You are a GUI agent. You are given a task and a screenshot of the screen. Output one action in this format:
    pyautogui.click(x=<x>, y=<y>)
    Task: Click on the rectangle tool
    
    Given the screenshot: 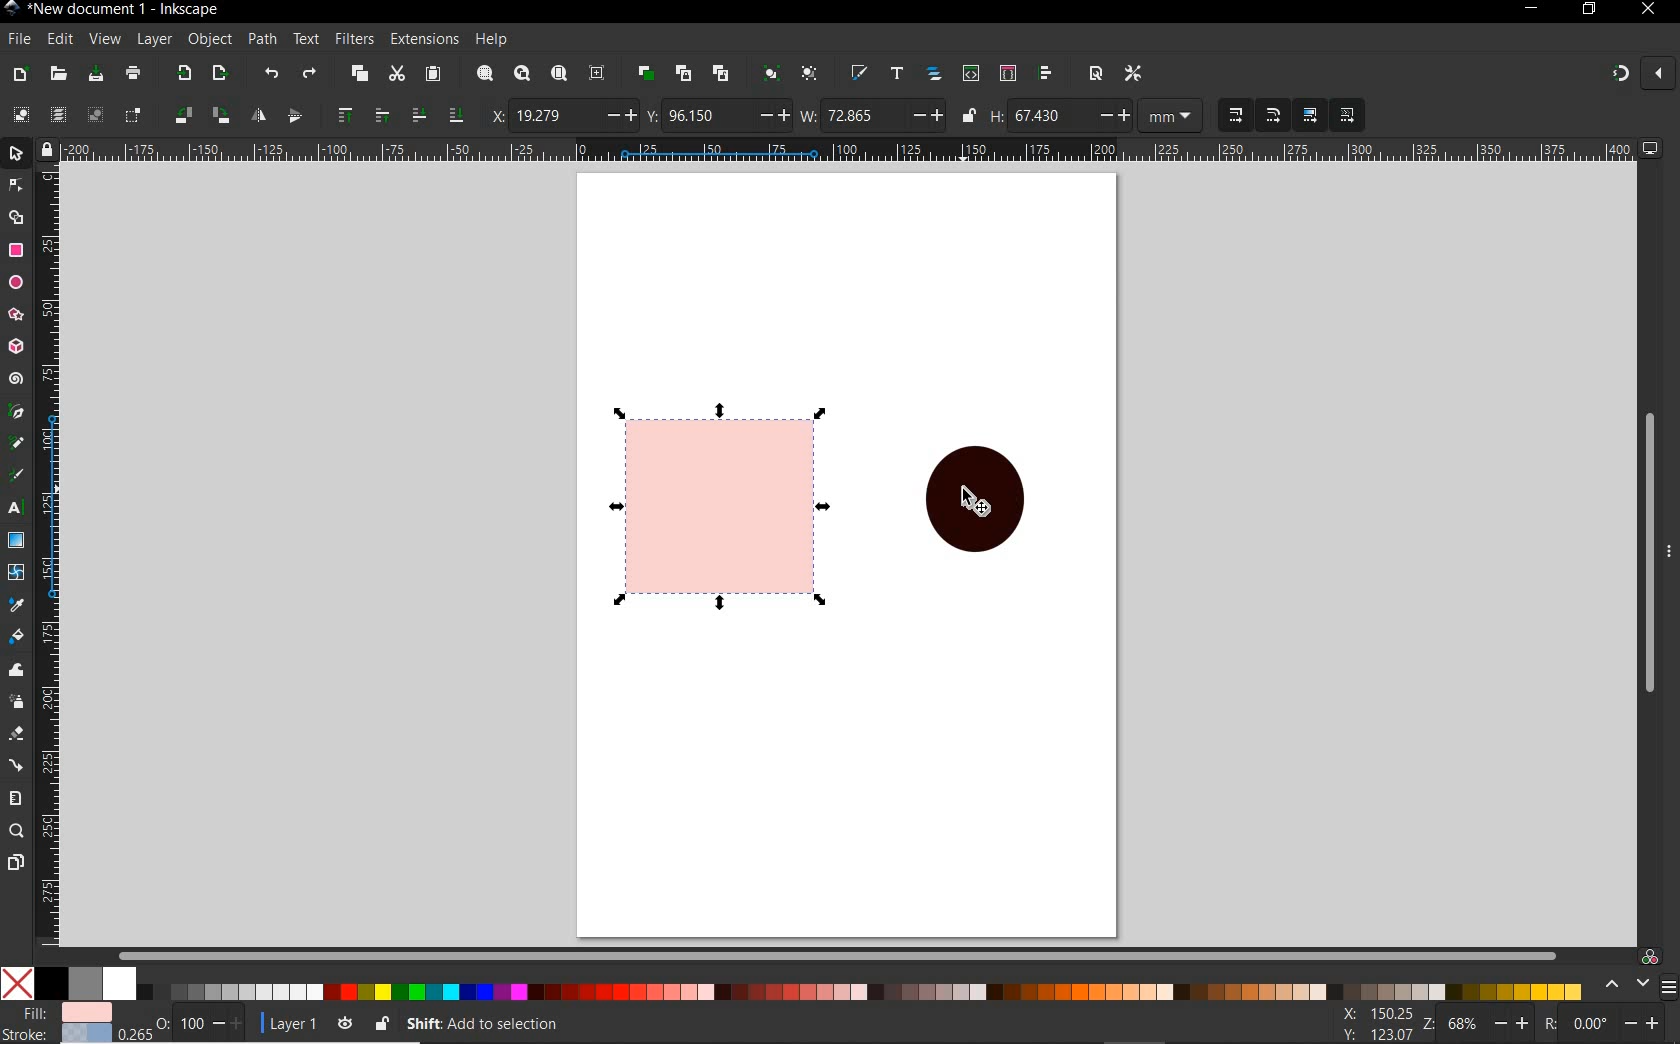 What is the action you would take?
    pyautogui.click(x=14, y=251)
    